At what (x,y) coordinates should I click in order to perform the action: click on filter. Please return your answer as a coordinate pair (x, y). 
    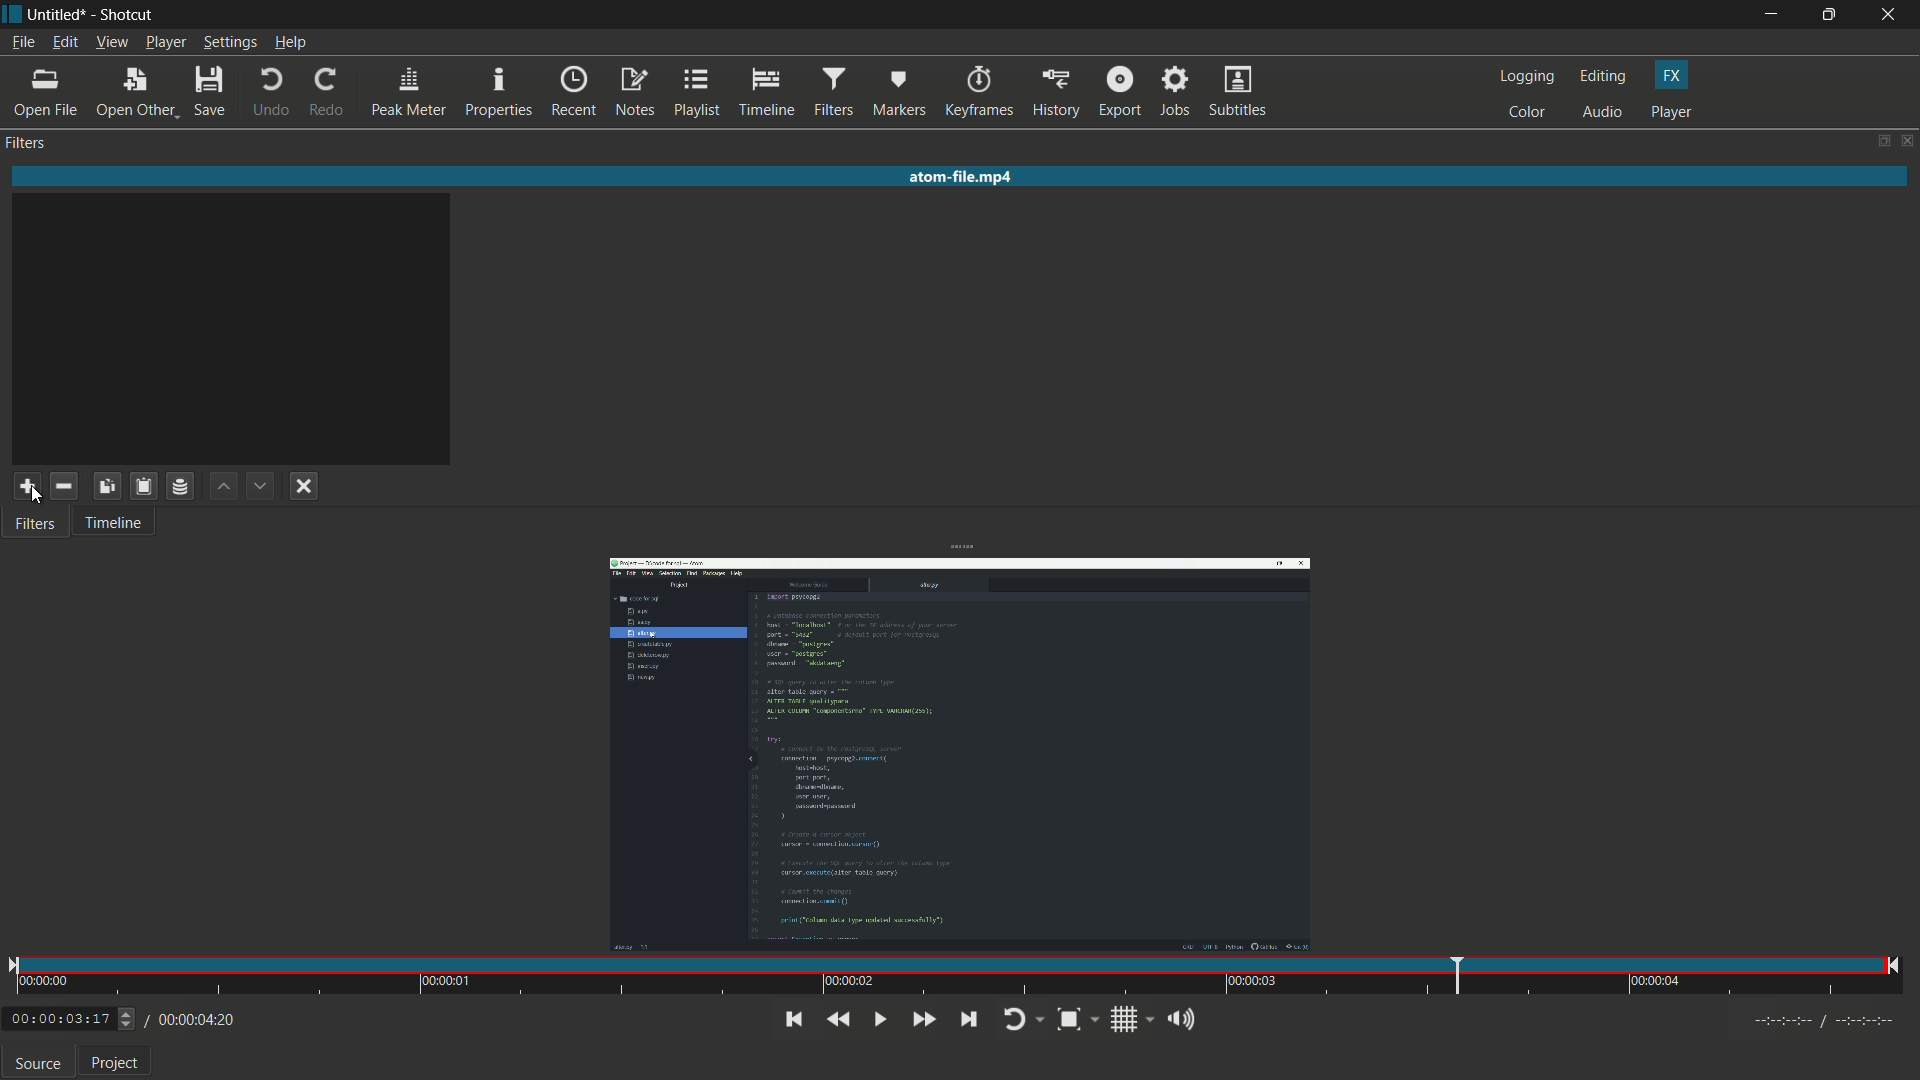
    Looking at the image, I should click on (27, 143).